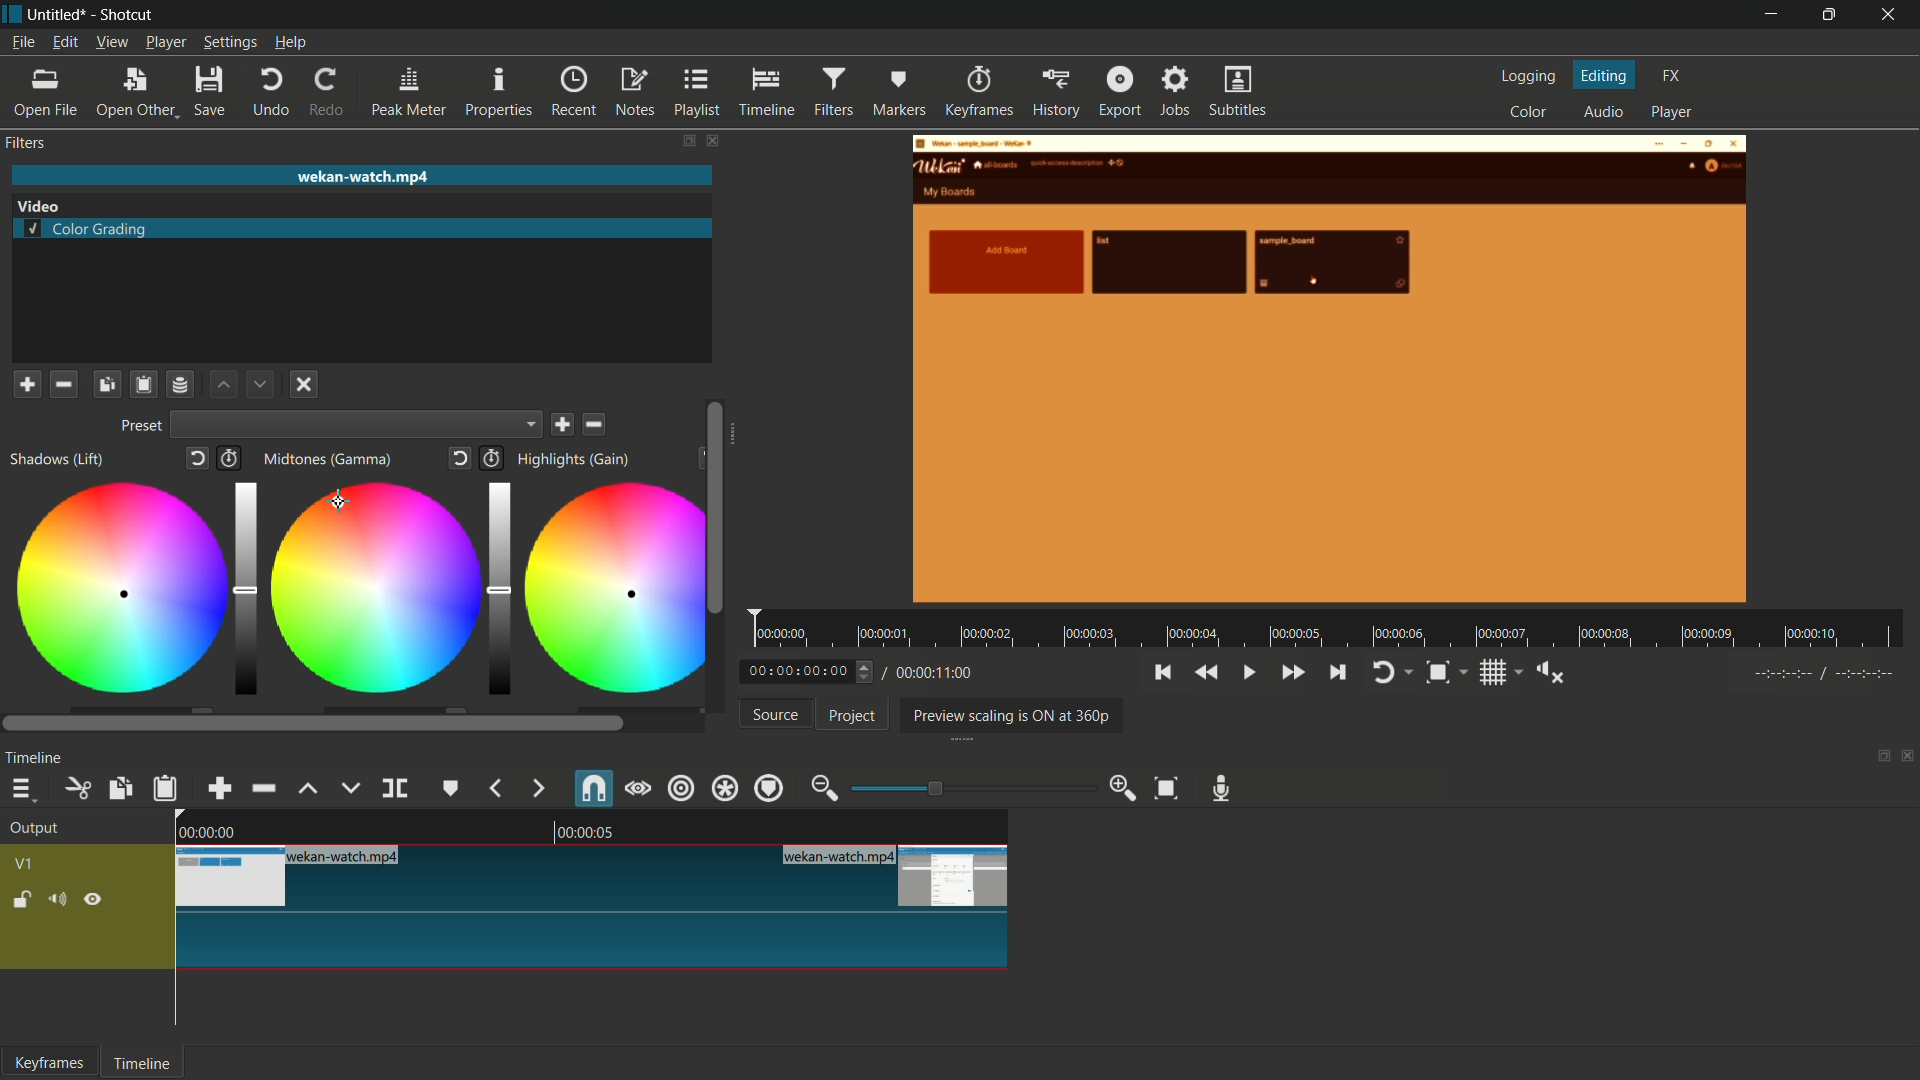 Image resolution: width=1920 pixels, height=1080 pixels. Describe the element at coordinates (330, 92) in the screenshot. I see `redo` at that location.